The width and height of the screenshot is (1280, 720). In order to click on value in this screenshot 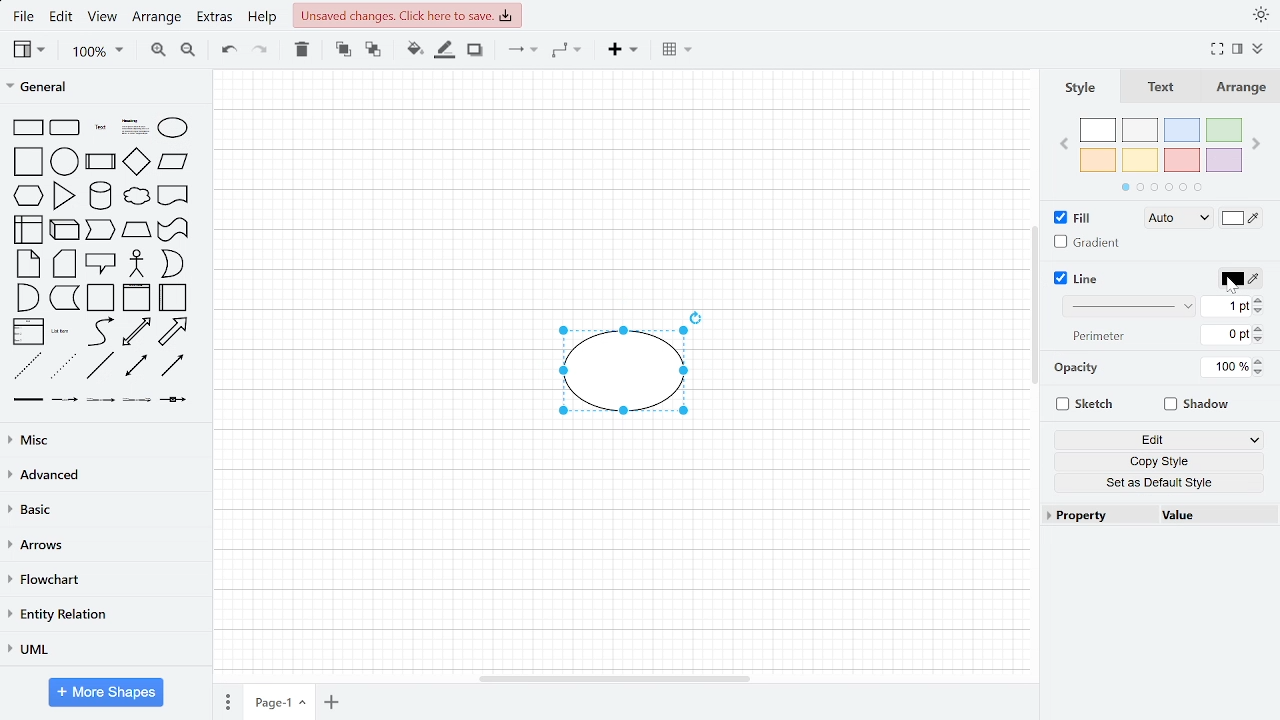, I will do `click(1216, 516)`.